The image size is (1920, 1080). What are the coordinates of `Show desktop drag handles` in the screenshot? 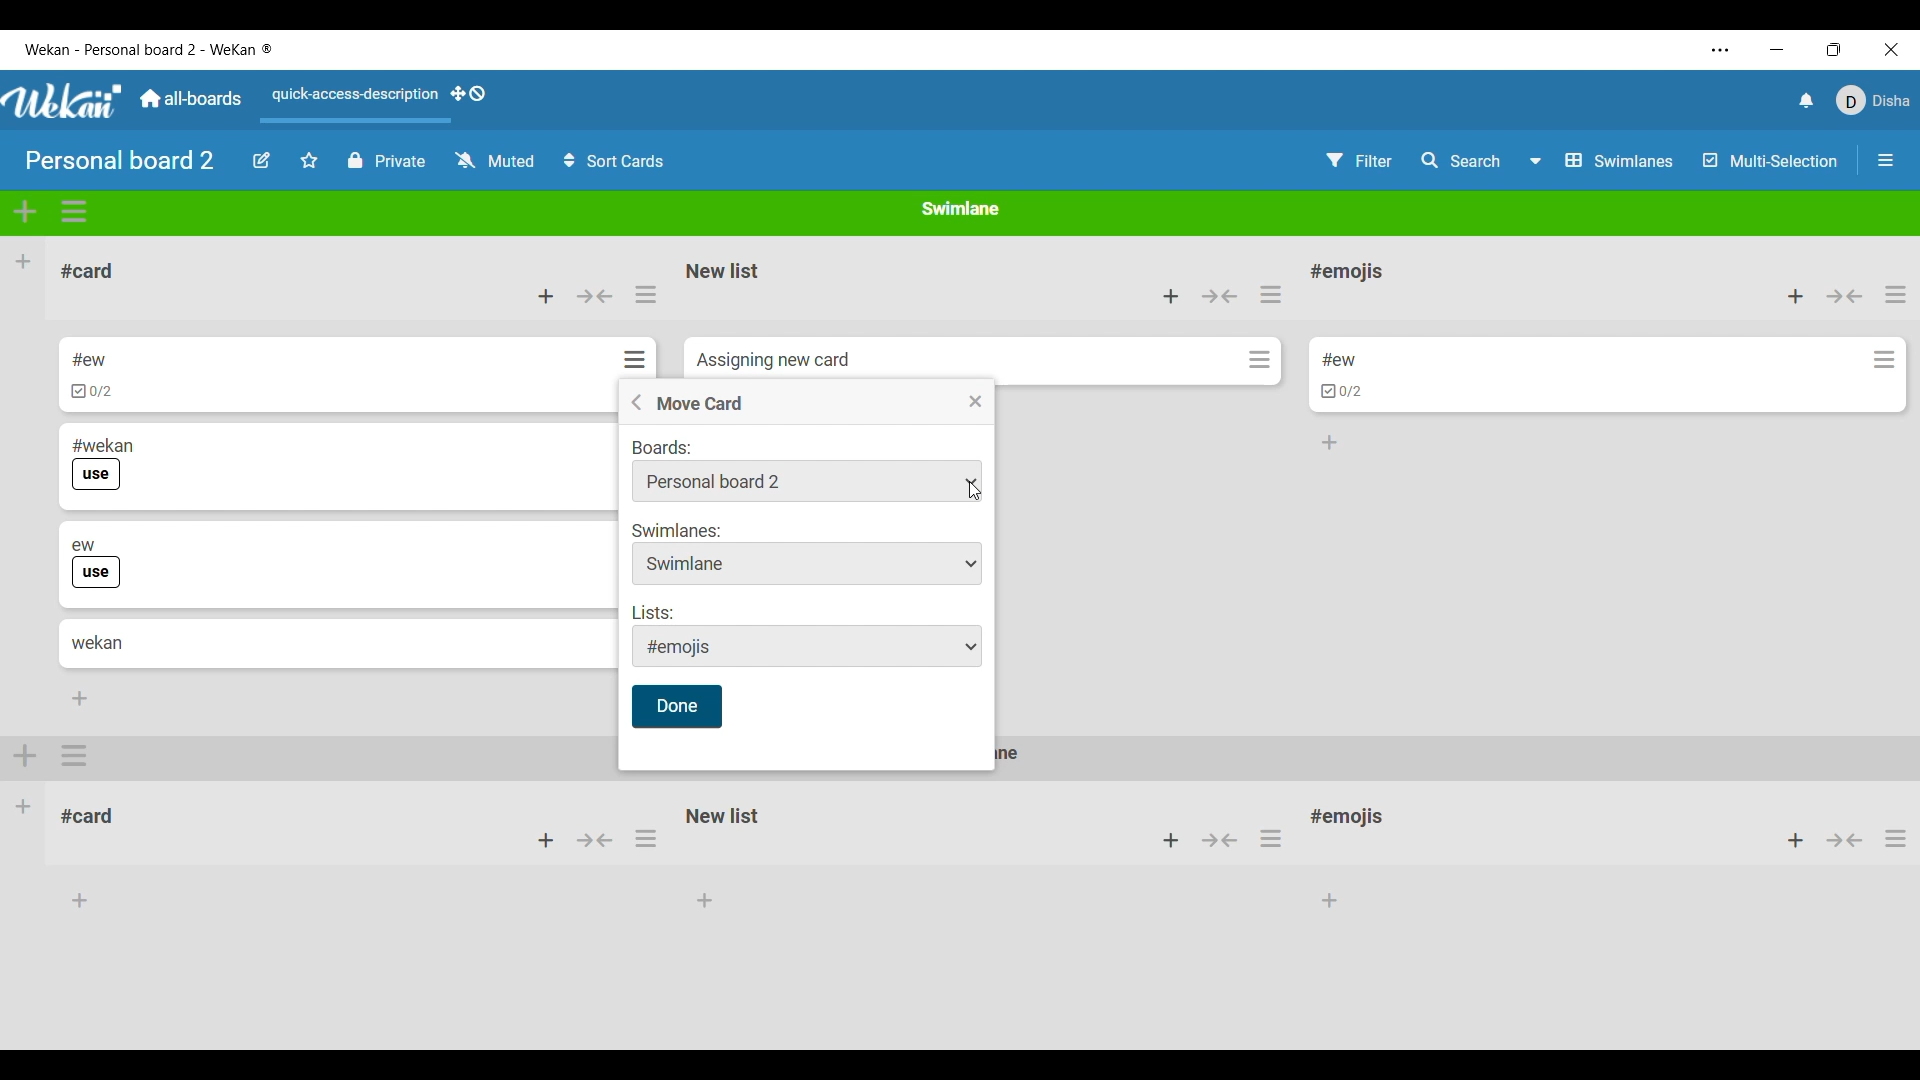 It's located at (468, 94).